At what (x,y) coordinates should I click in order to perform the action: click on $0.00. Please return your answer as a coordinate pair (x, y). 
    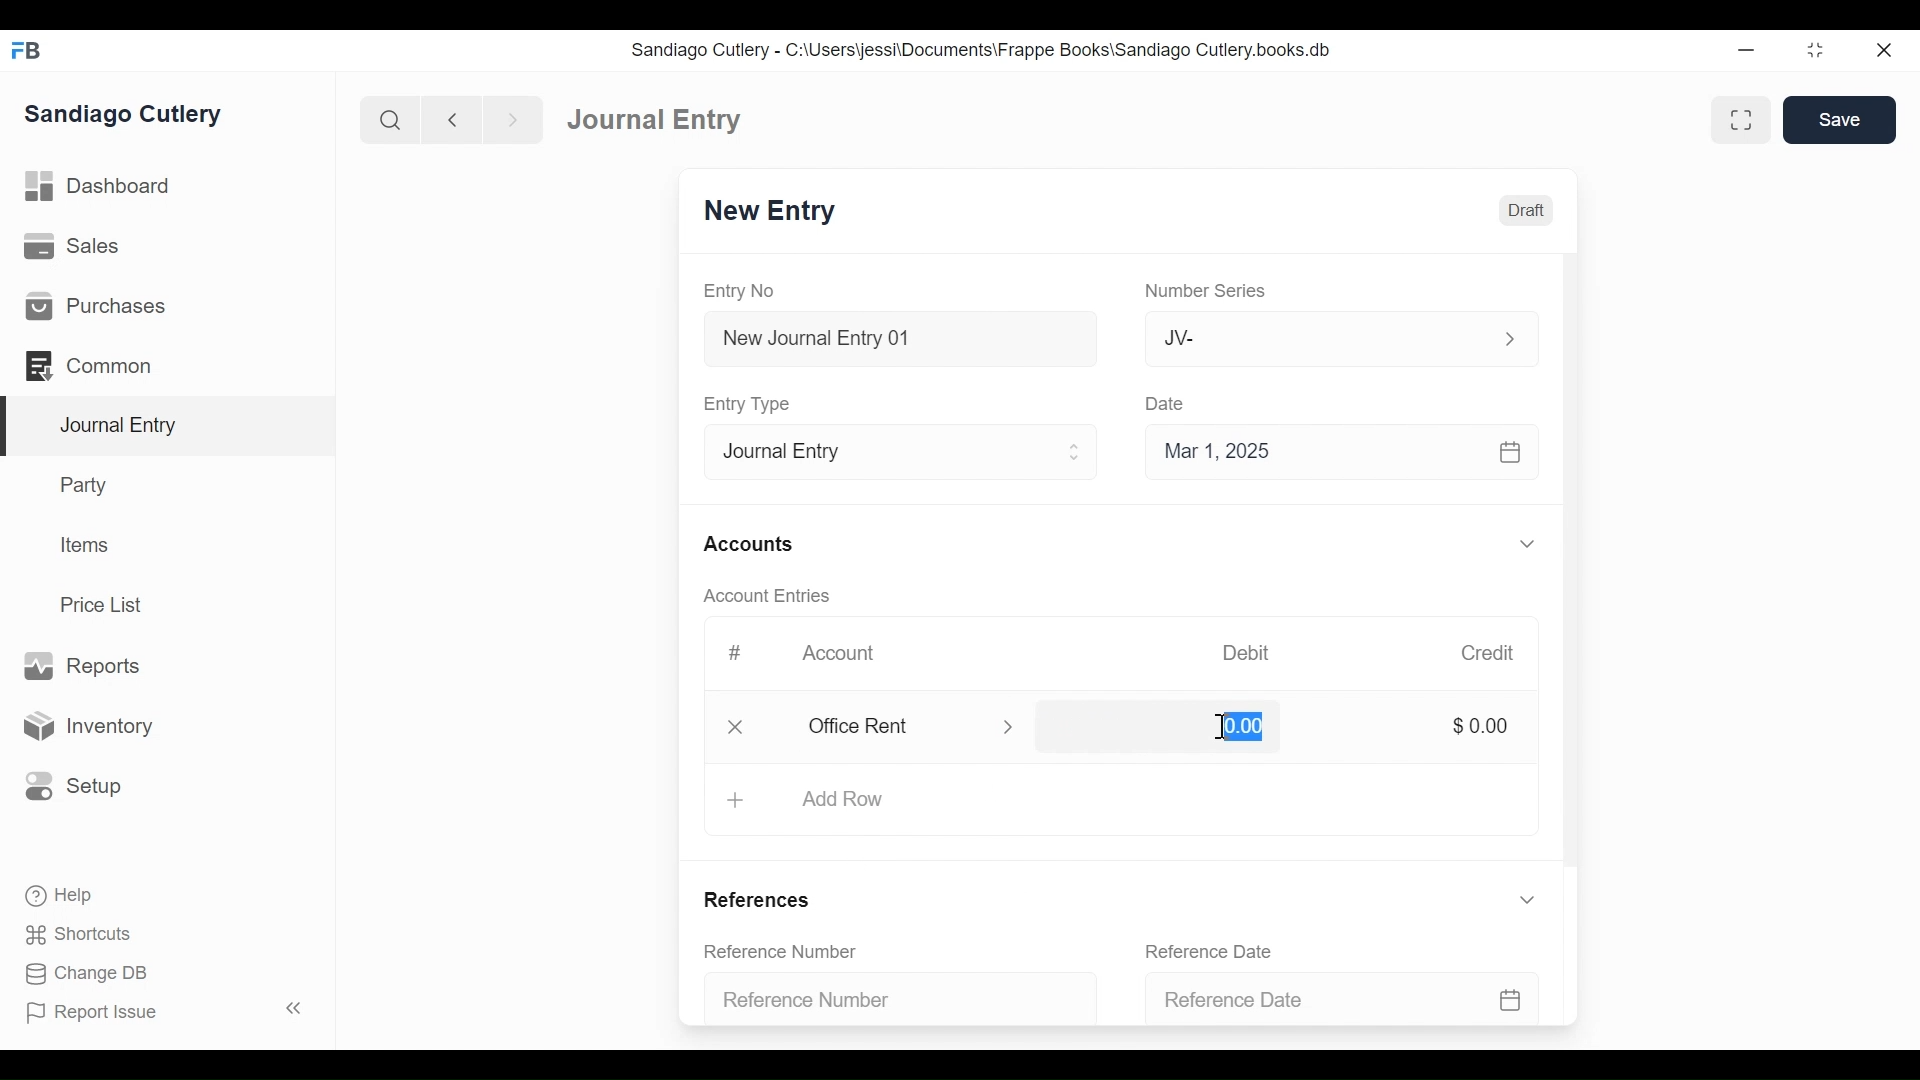
    Looking at the image, I should click on (1236, 725).